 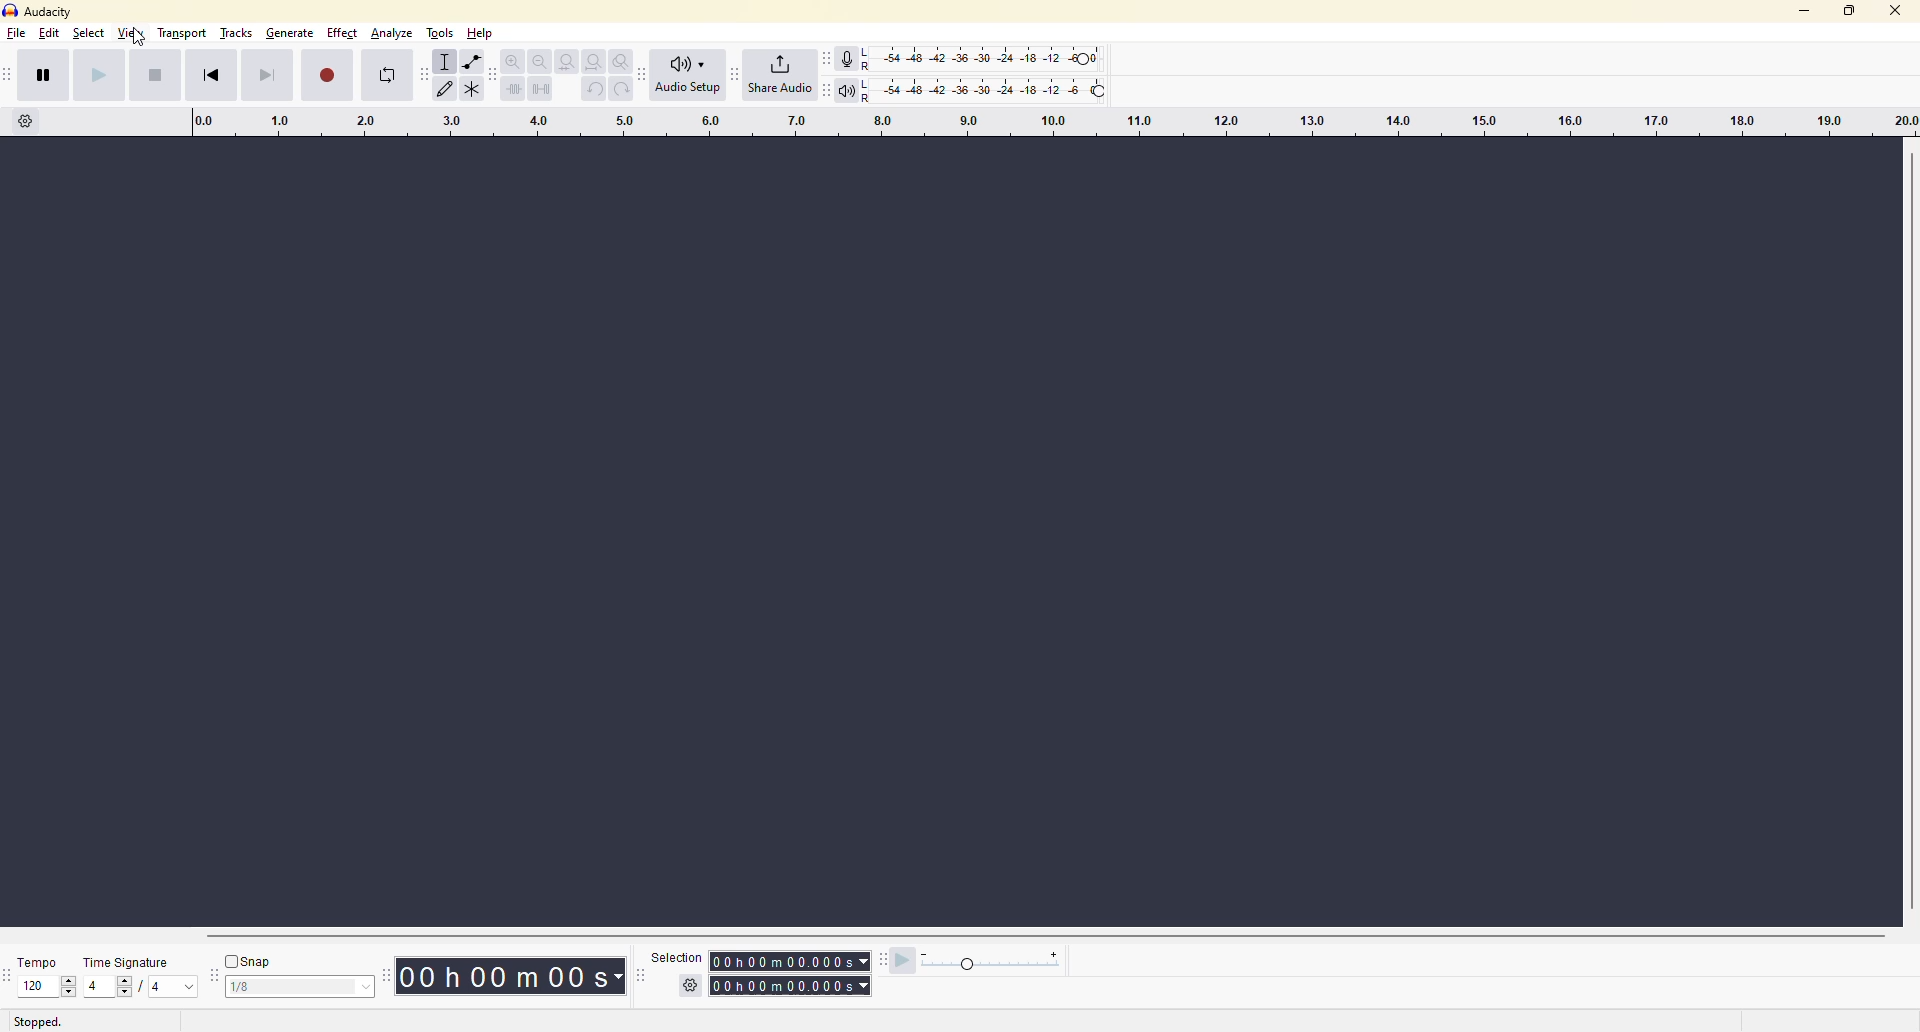 I want to click on help, so click(x=481, y=31).